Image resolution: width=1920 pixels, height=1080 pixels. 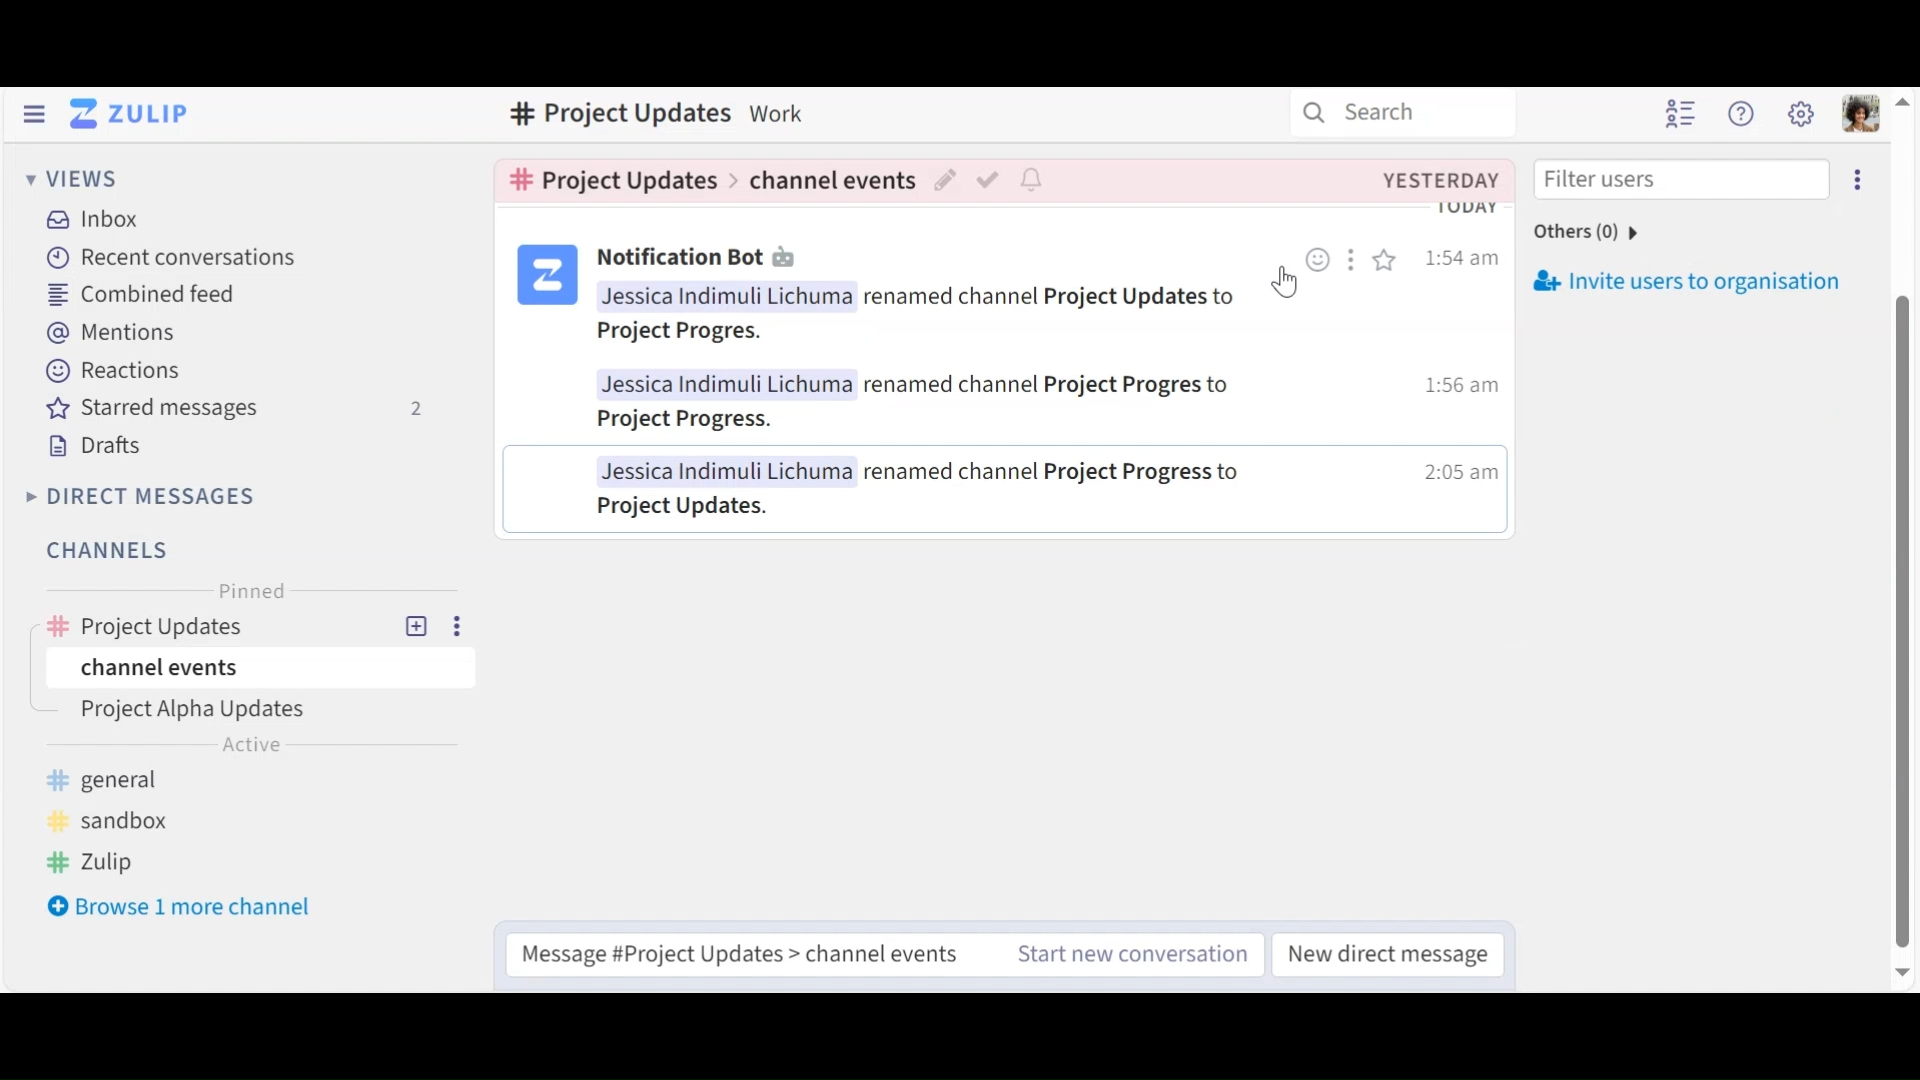 I want to click on Filter users, so click(x=1677, y=181).